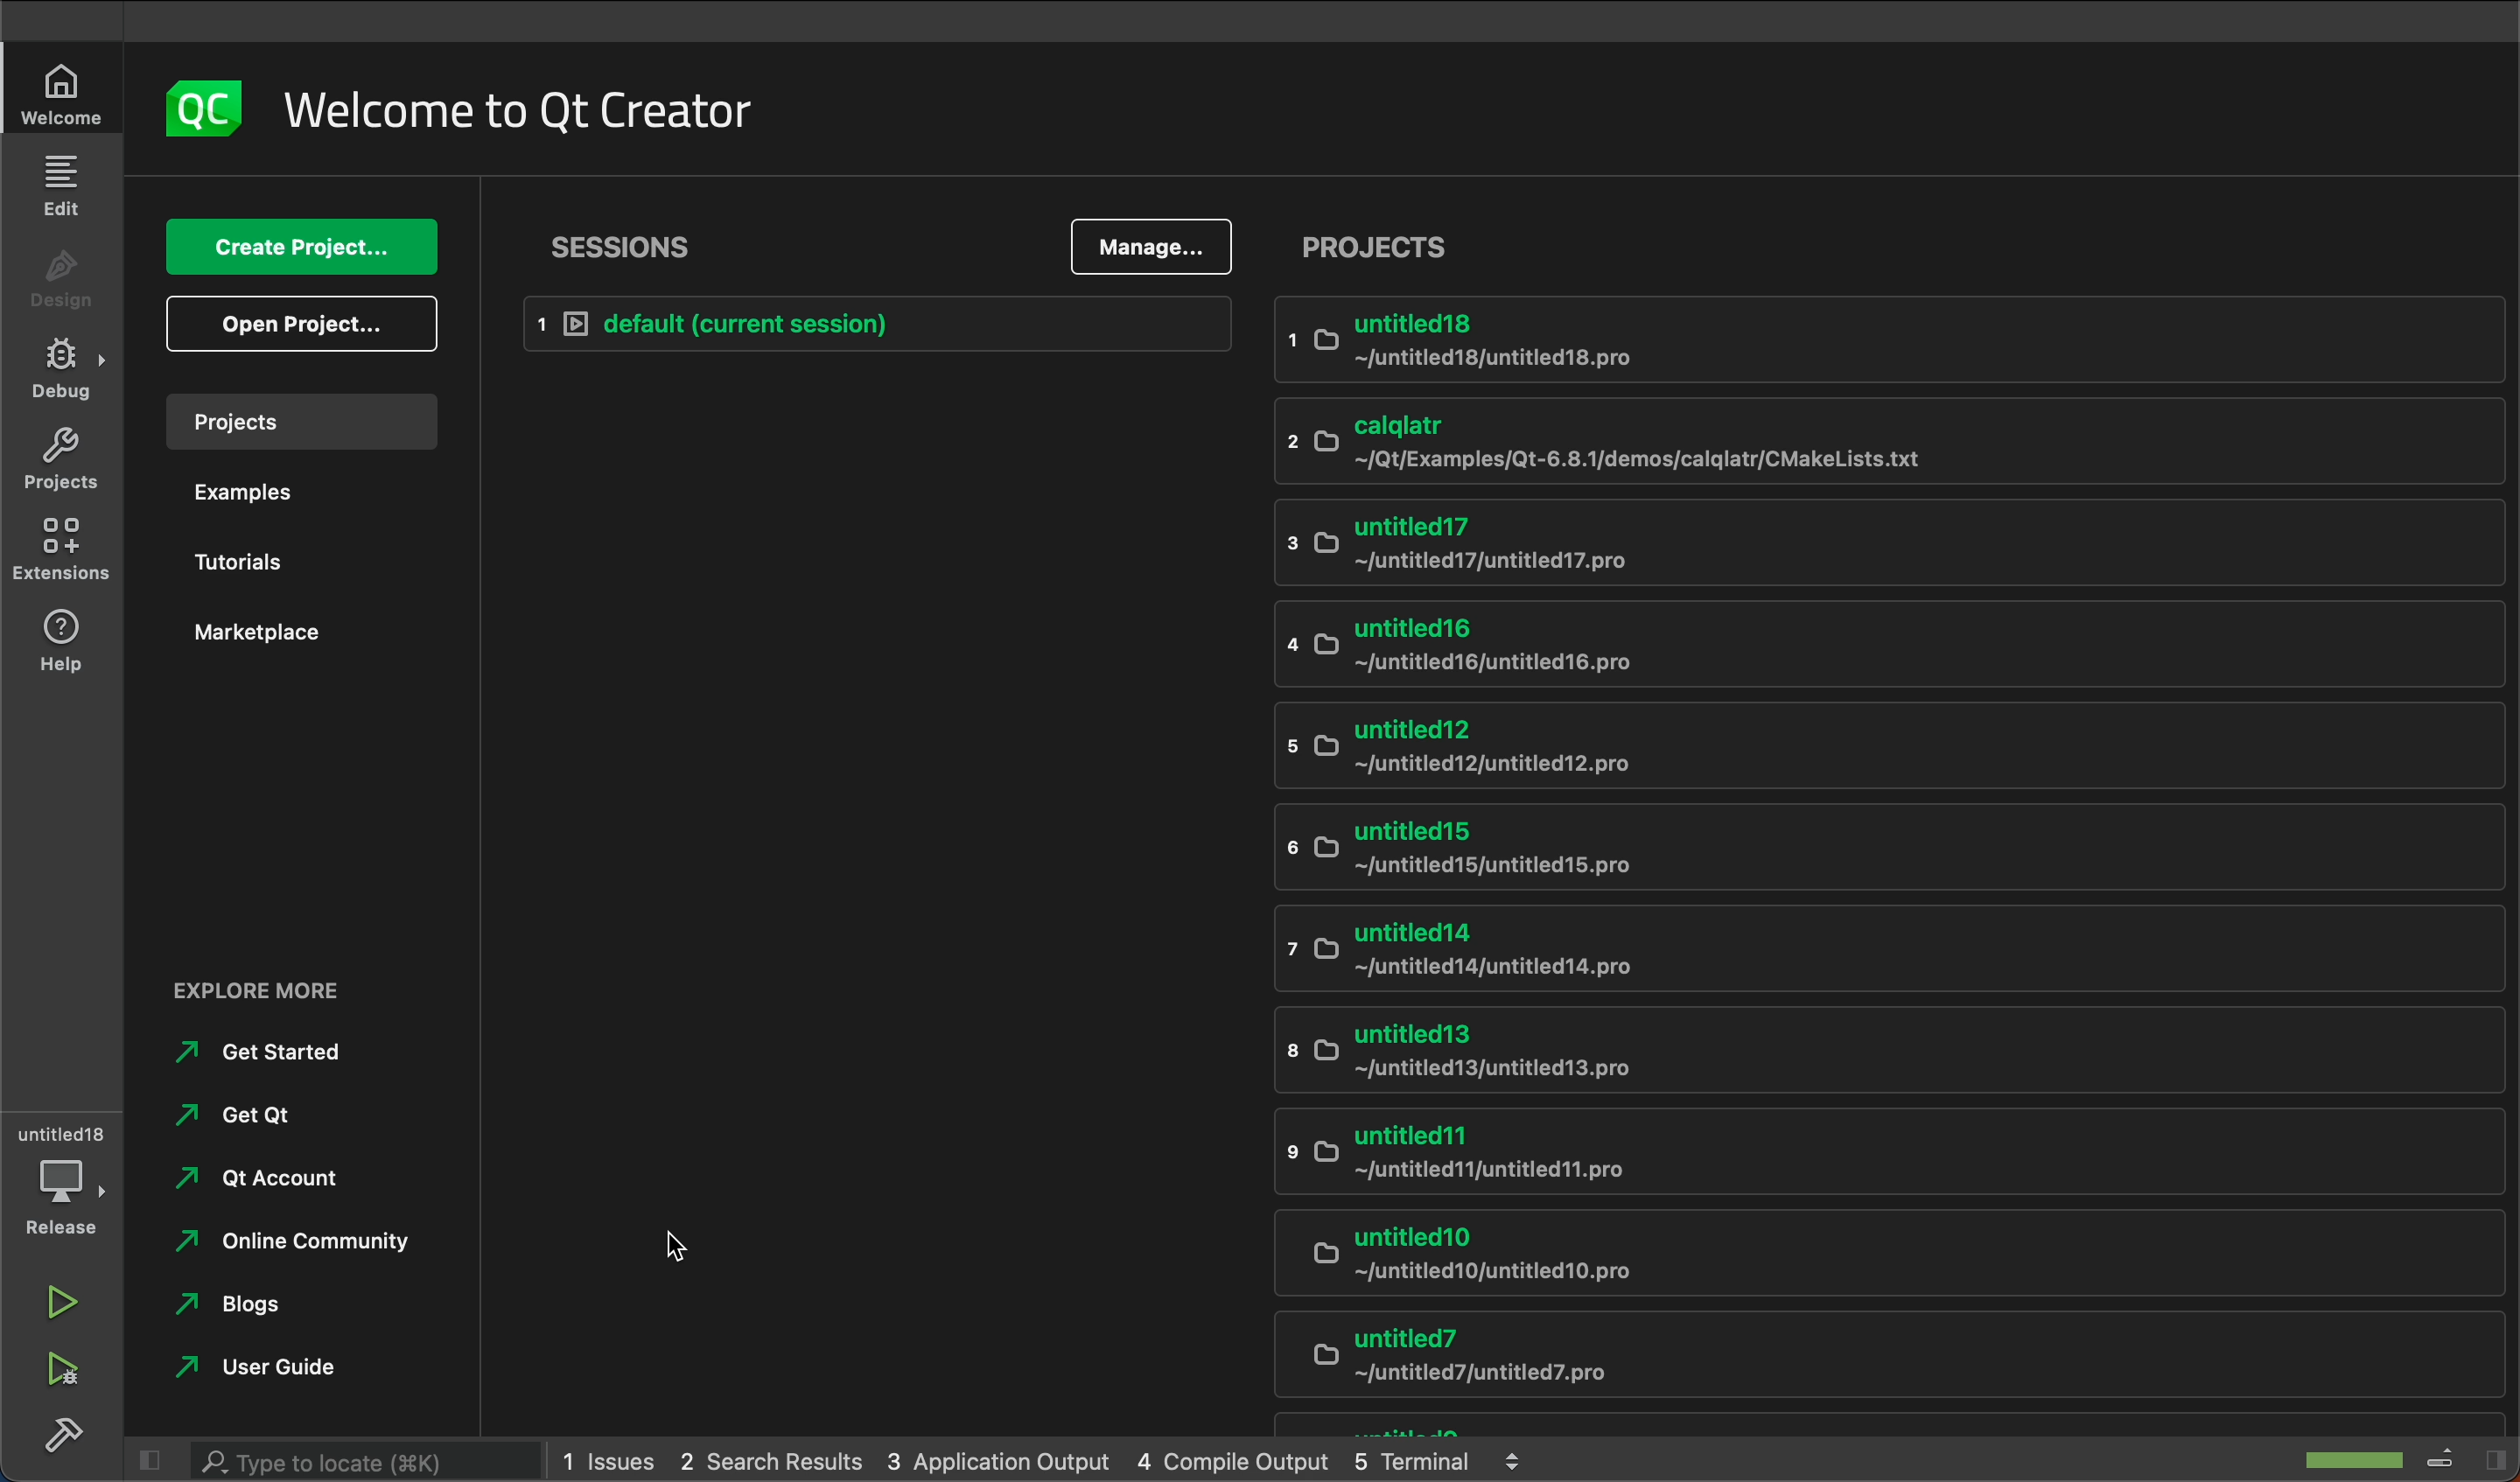 The width and height of the screenshot is (2520, 1482). Describe the element at coordinates (57, 93) in the screenshot. I see `welcome` at that location.